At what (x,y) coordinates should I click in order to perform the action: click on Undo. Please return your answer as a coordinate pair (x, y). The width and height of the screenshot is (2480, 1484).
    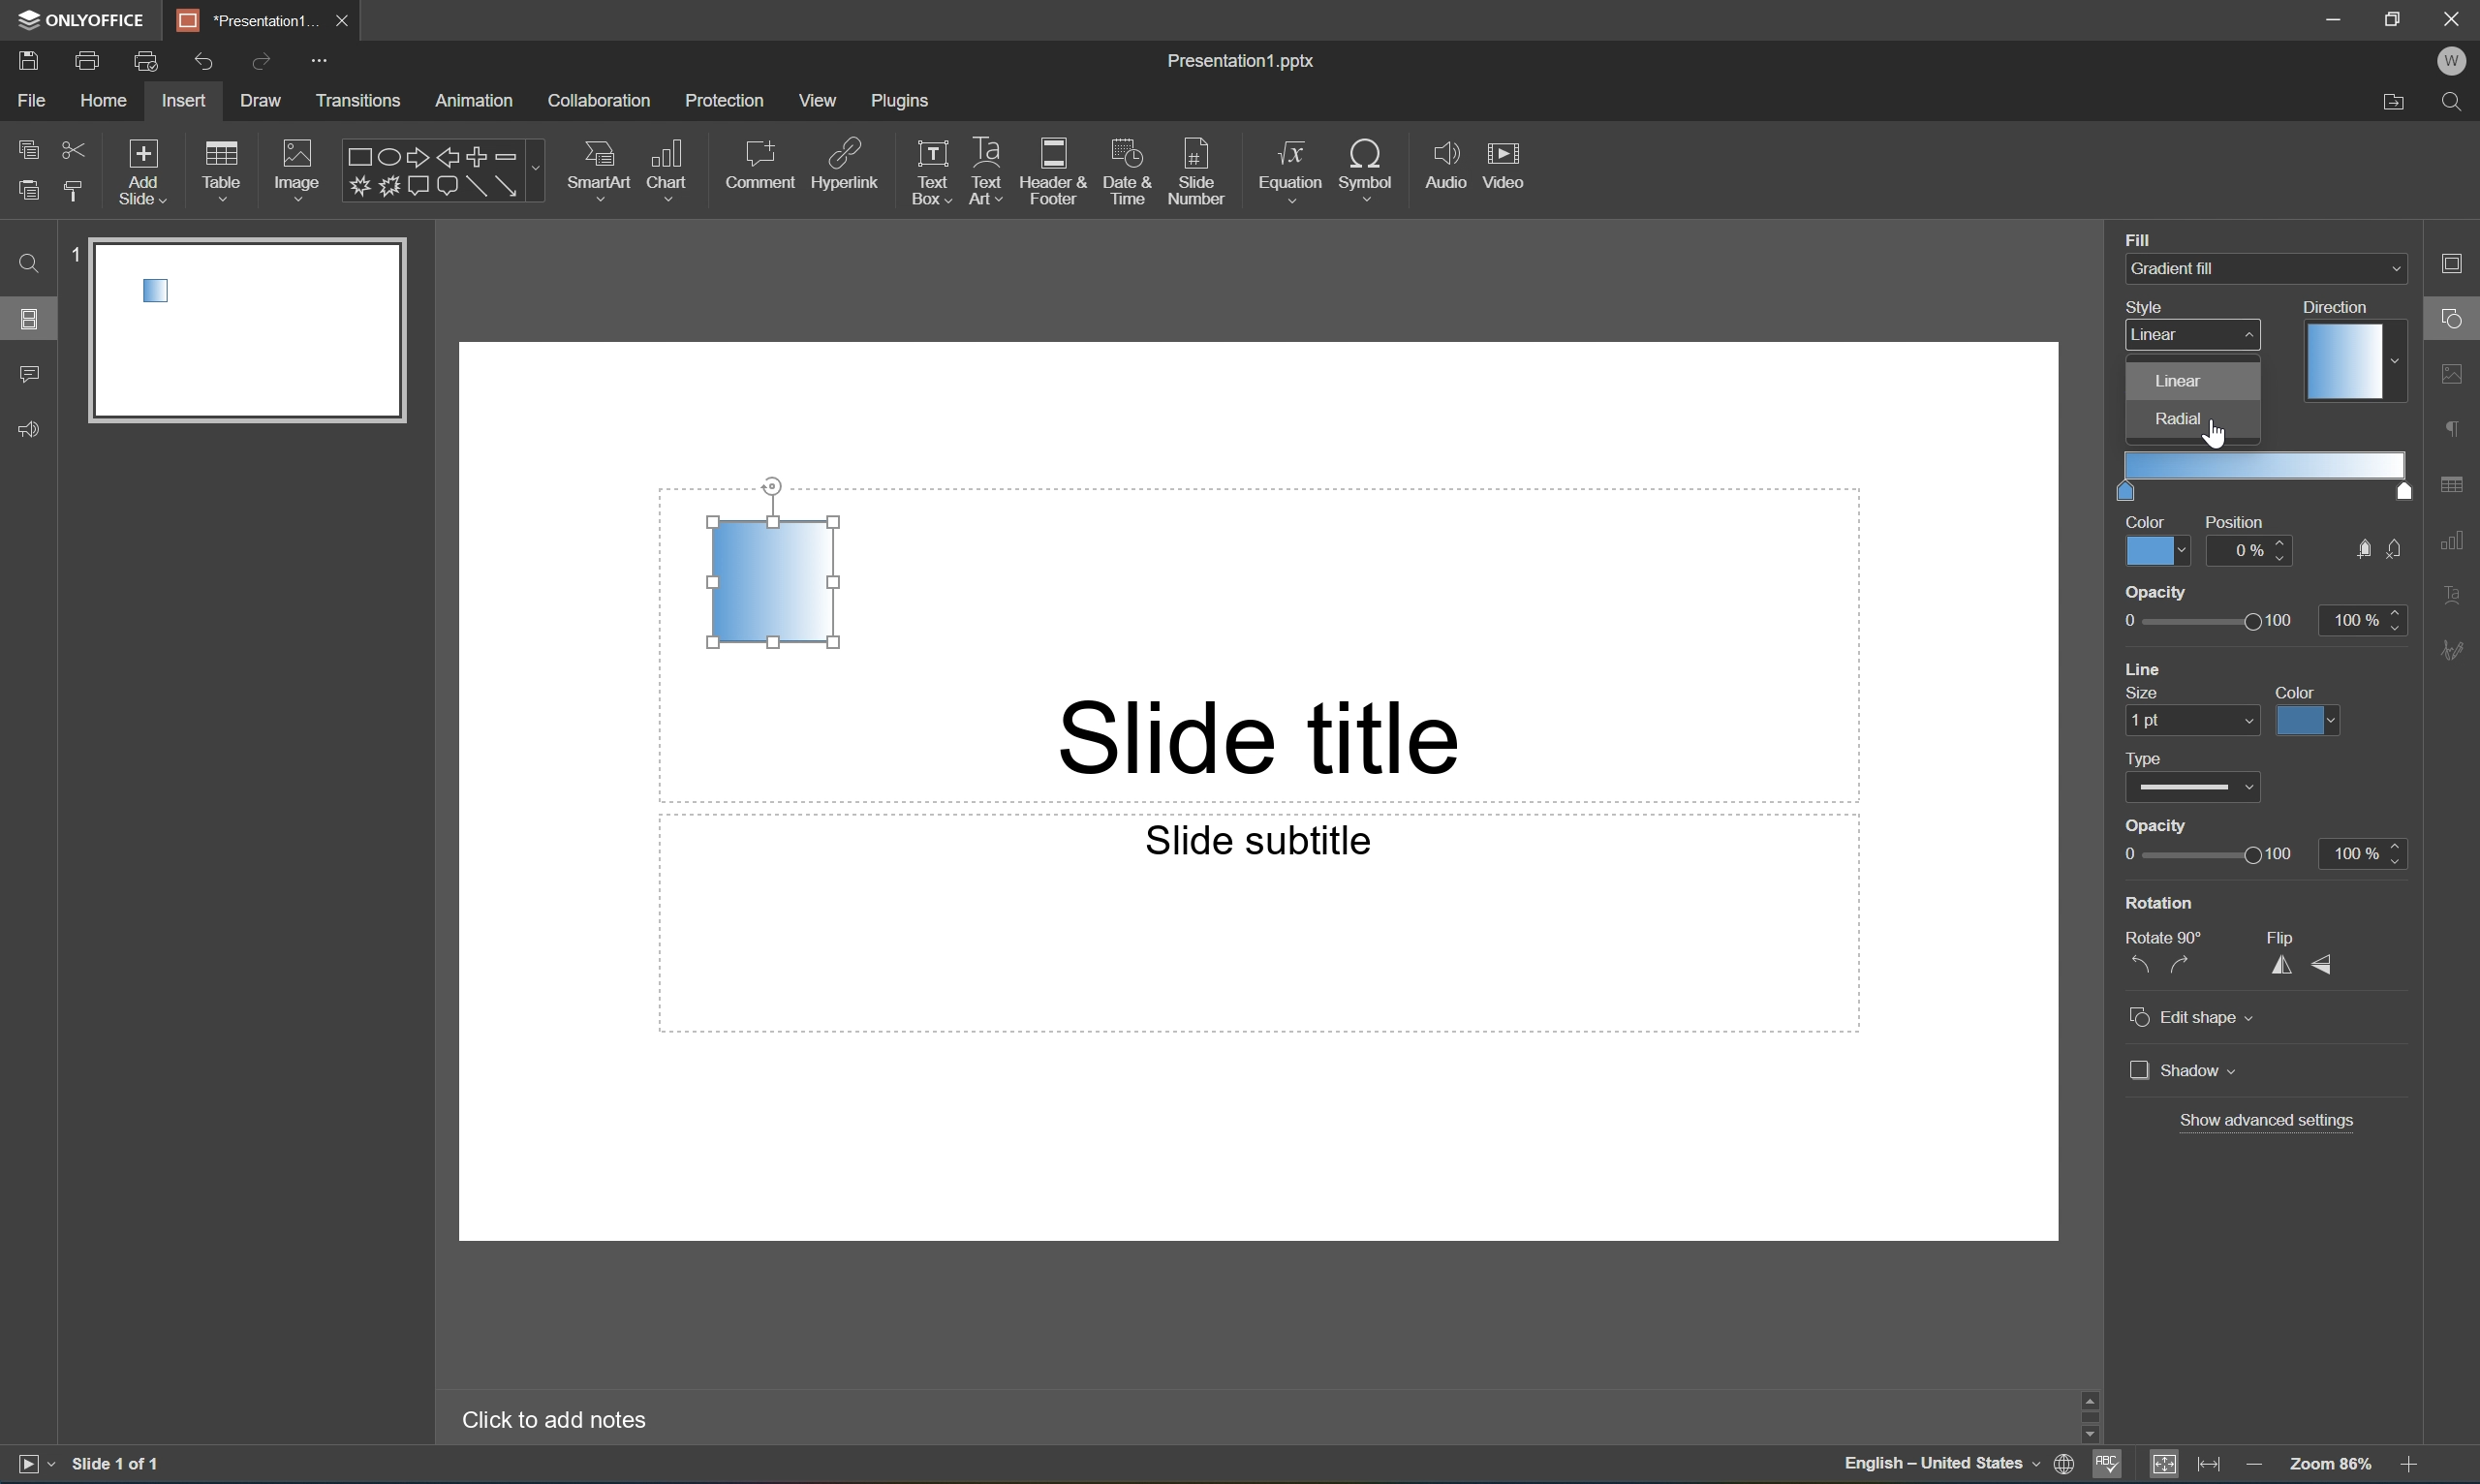
    Looking at the image, I should click on (203, 63).